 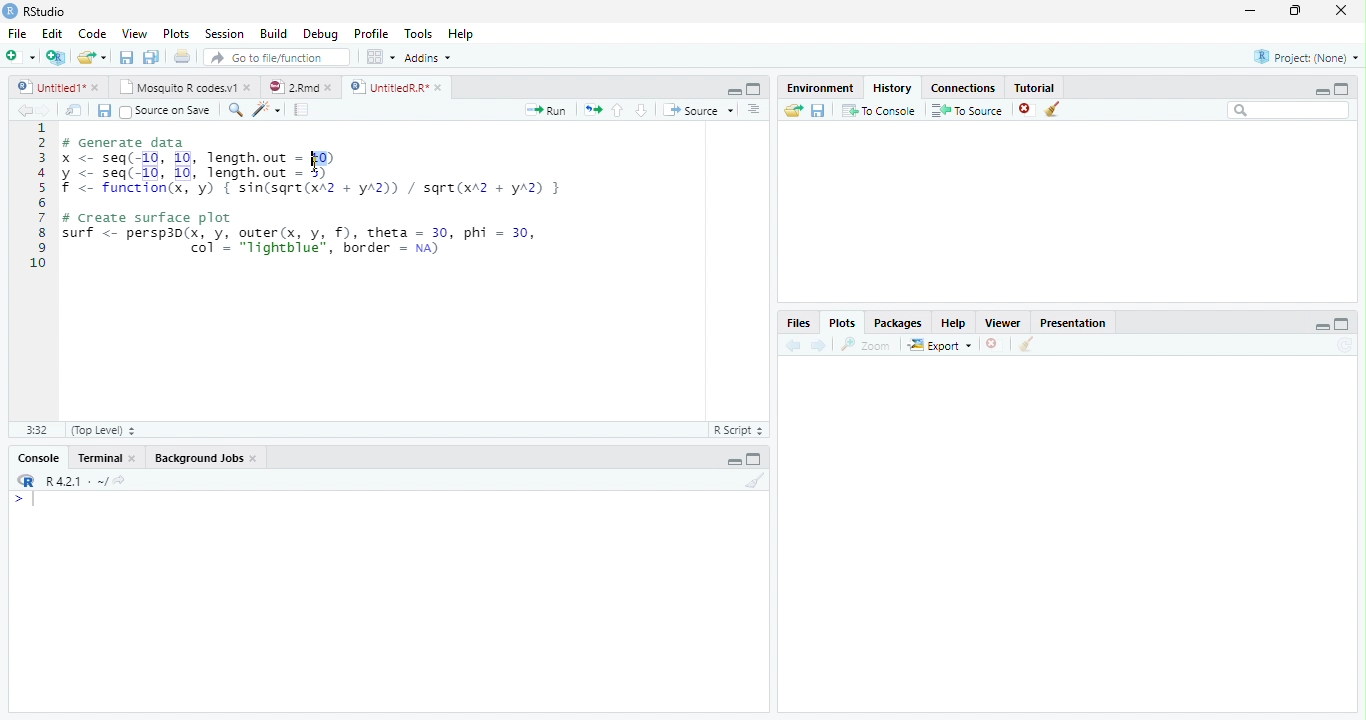 What do you see at coordinates (1322, 327) in the screenshot?
I see `minimize` at bounding box center [1322, 327].